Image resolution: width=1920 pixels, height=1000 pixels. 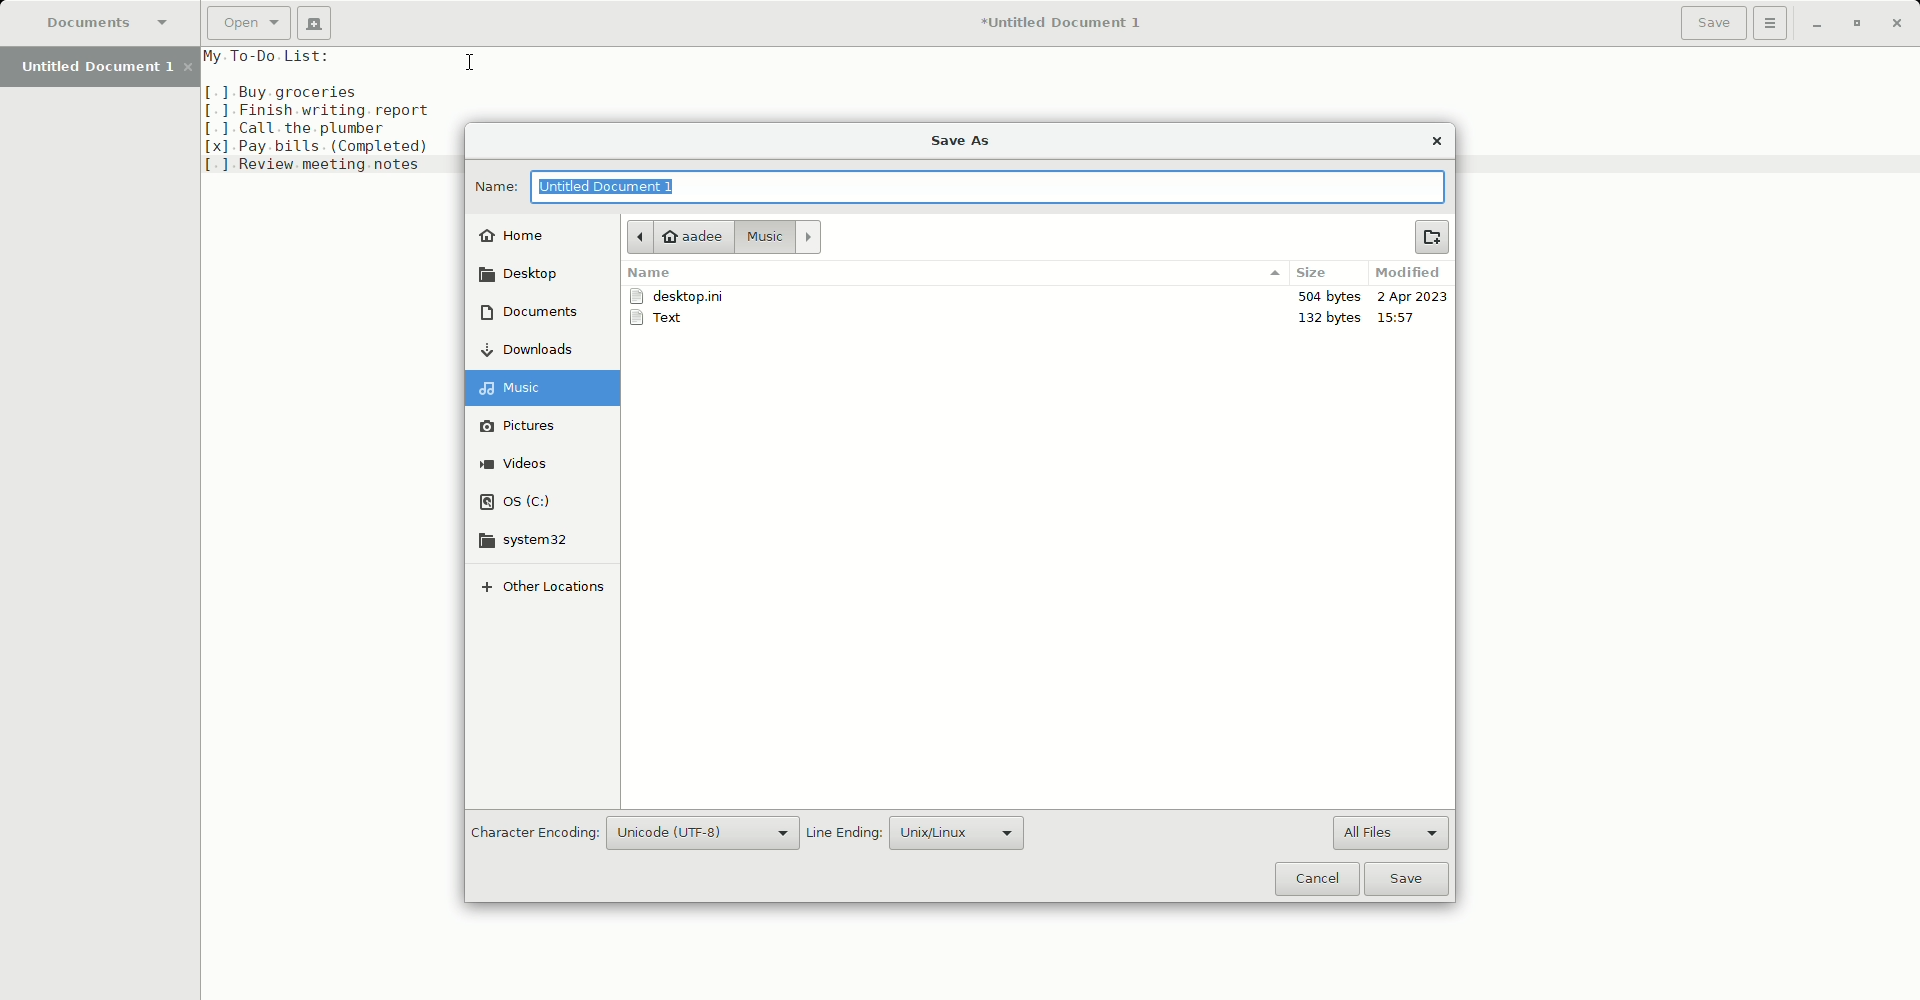 I want to click on Music, so click(x=778, y=237).